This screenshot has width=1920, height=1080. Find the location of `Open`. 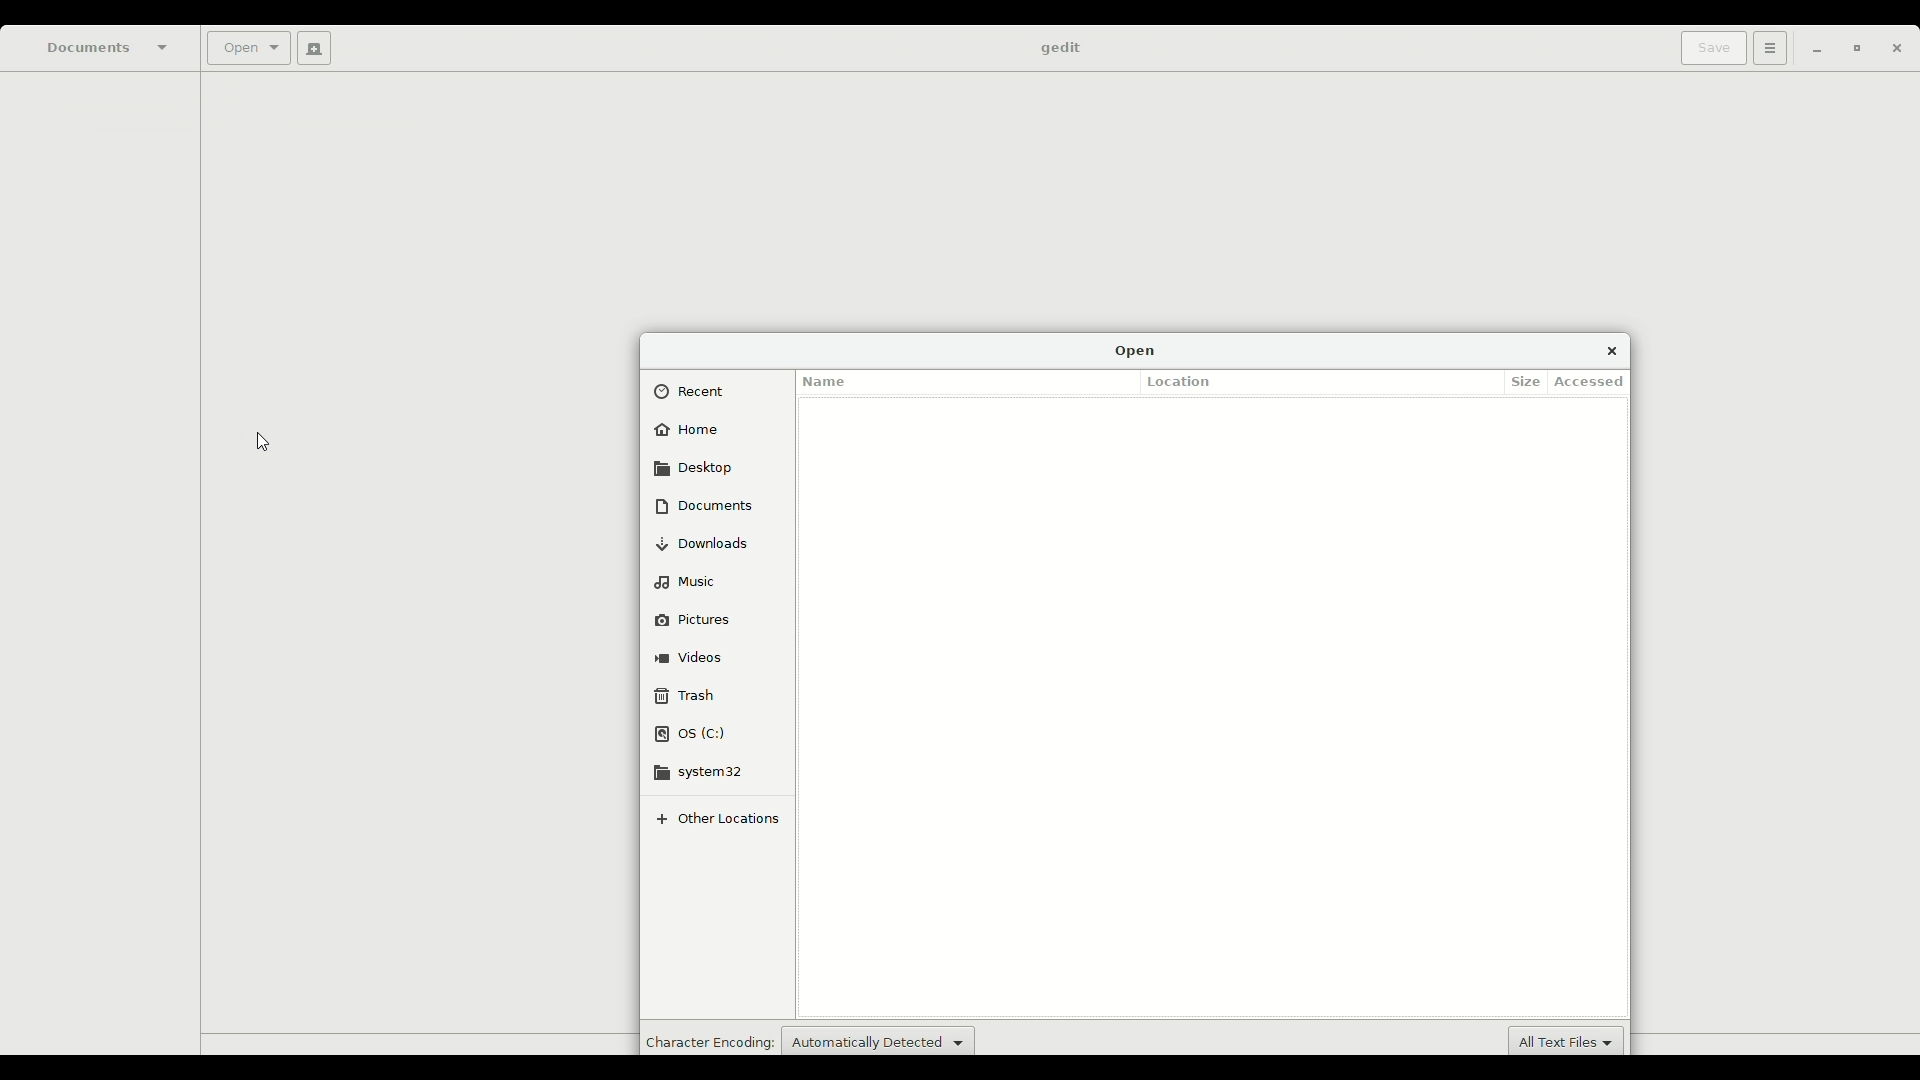

Open is located at coordinates (1136, 350).